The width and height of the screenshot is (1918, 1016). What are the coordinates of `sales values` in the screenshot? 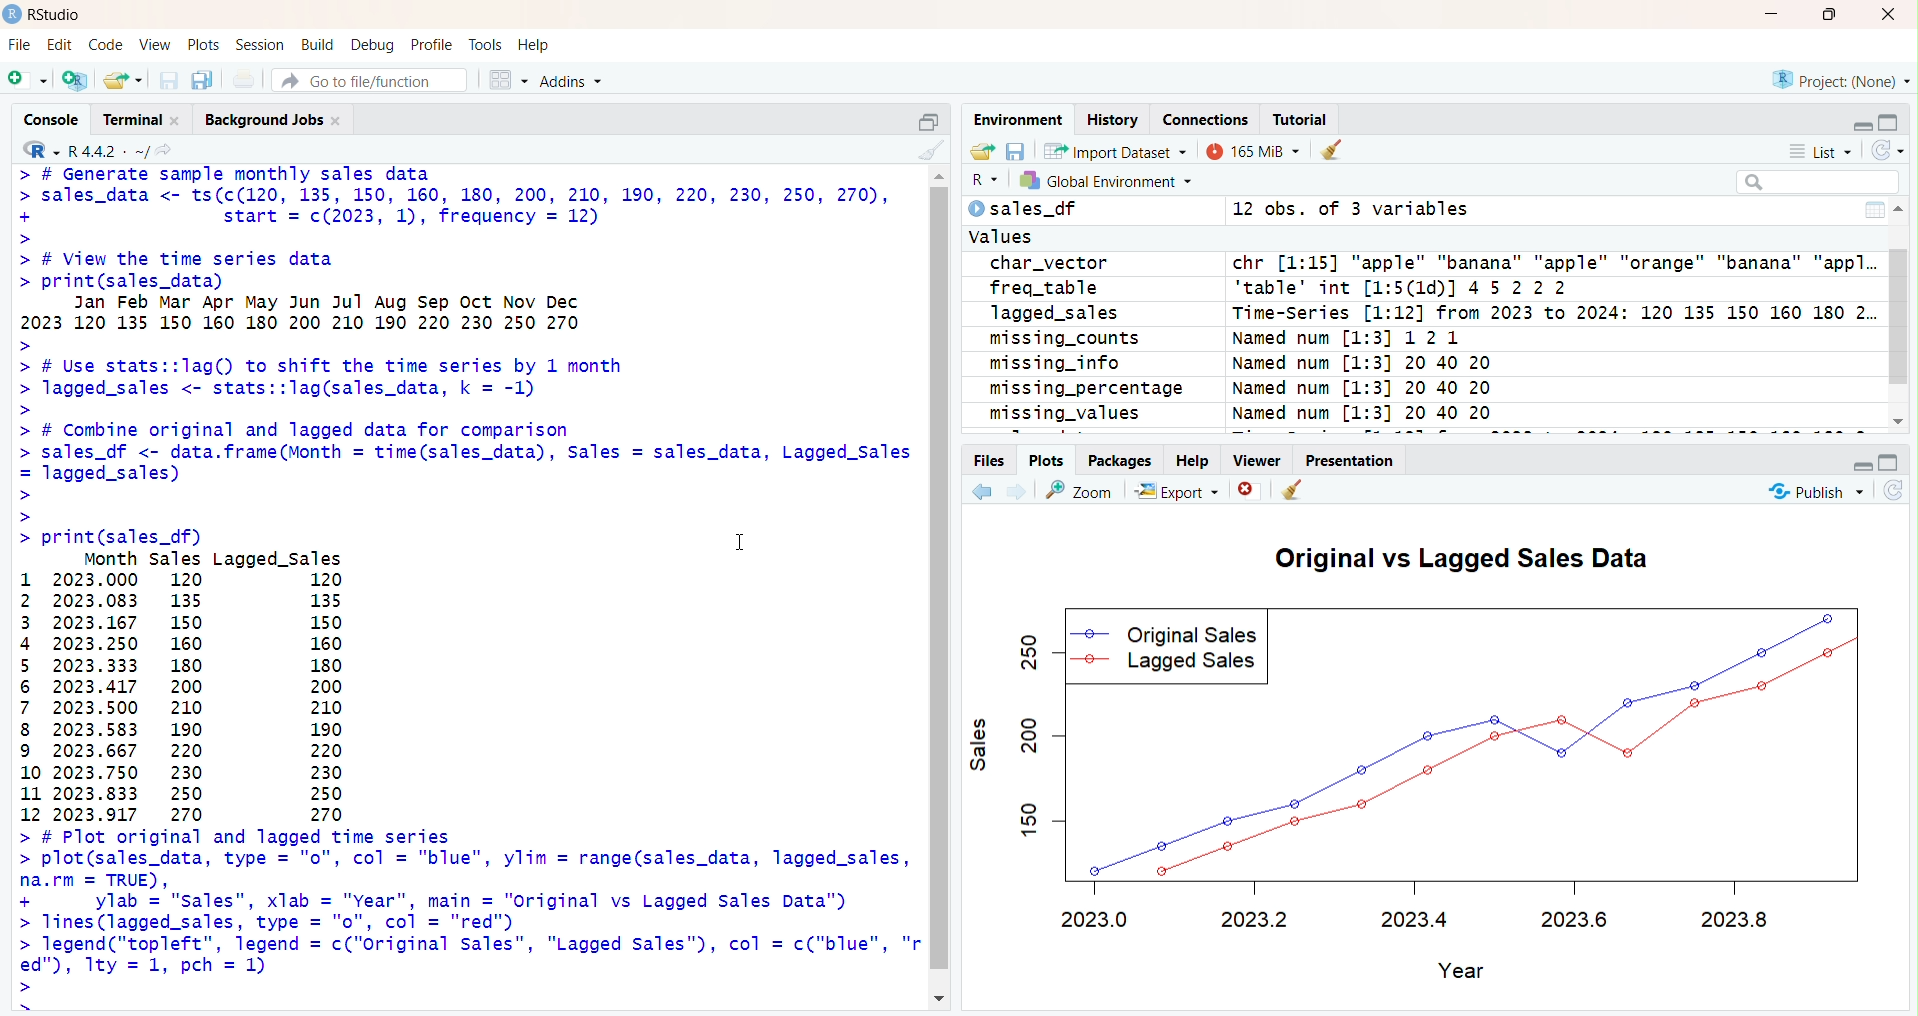 It's located at (1424, 327).